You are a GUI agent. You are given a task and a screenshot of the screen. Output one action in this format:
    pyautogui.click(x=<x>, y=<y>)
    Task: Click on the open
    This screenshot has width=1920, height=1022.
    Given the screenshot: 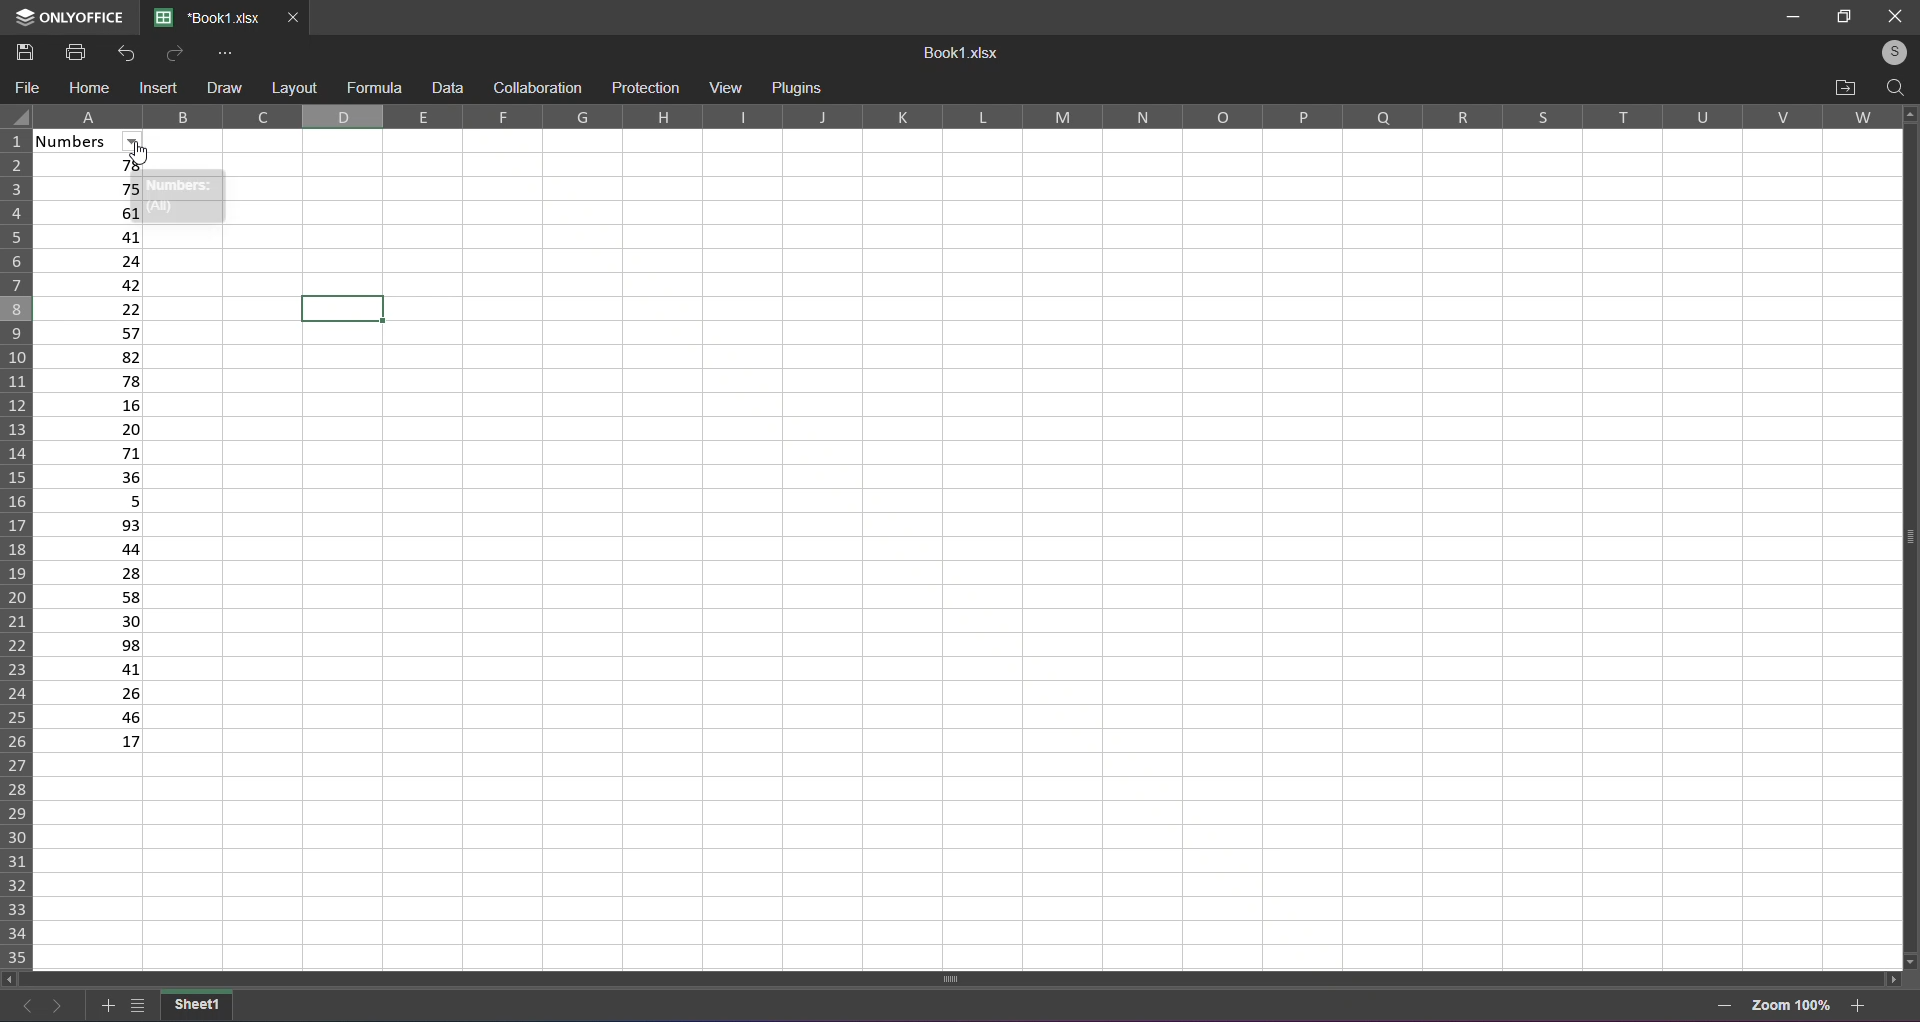 What is the action you would take?
    pyautogui.click(x=1846, y=87)
    